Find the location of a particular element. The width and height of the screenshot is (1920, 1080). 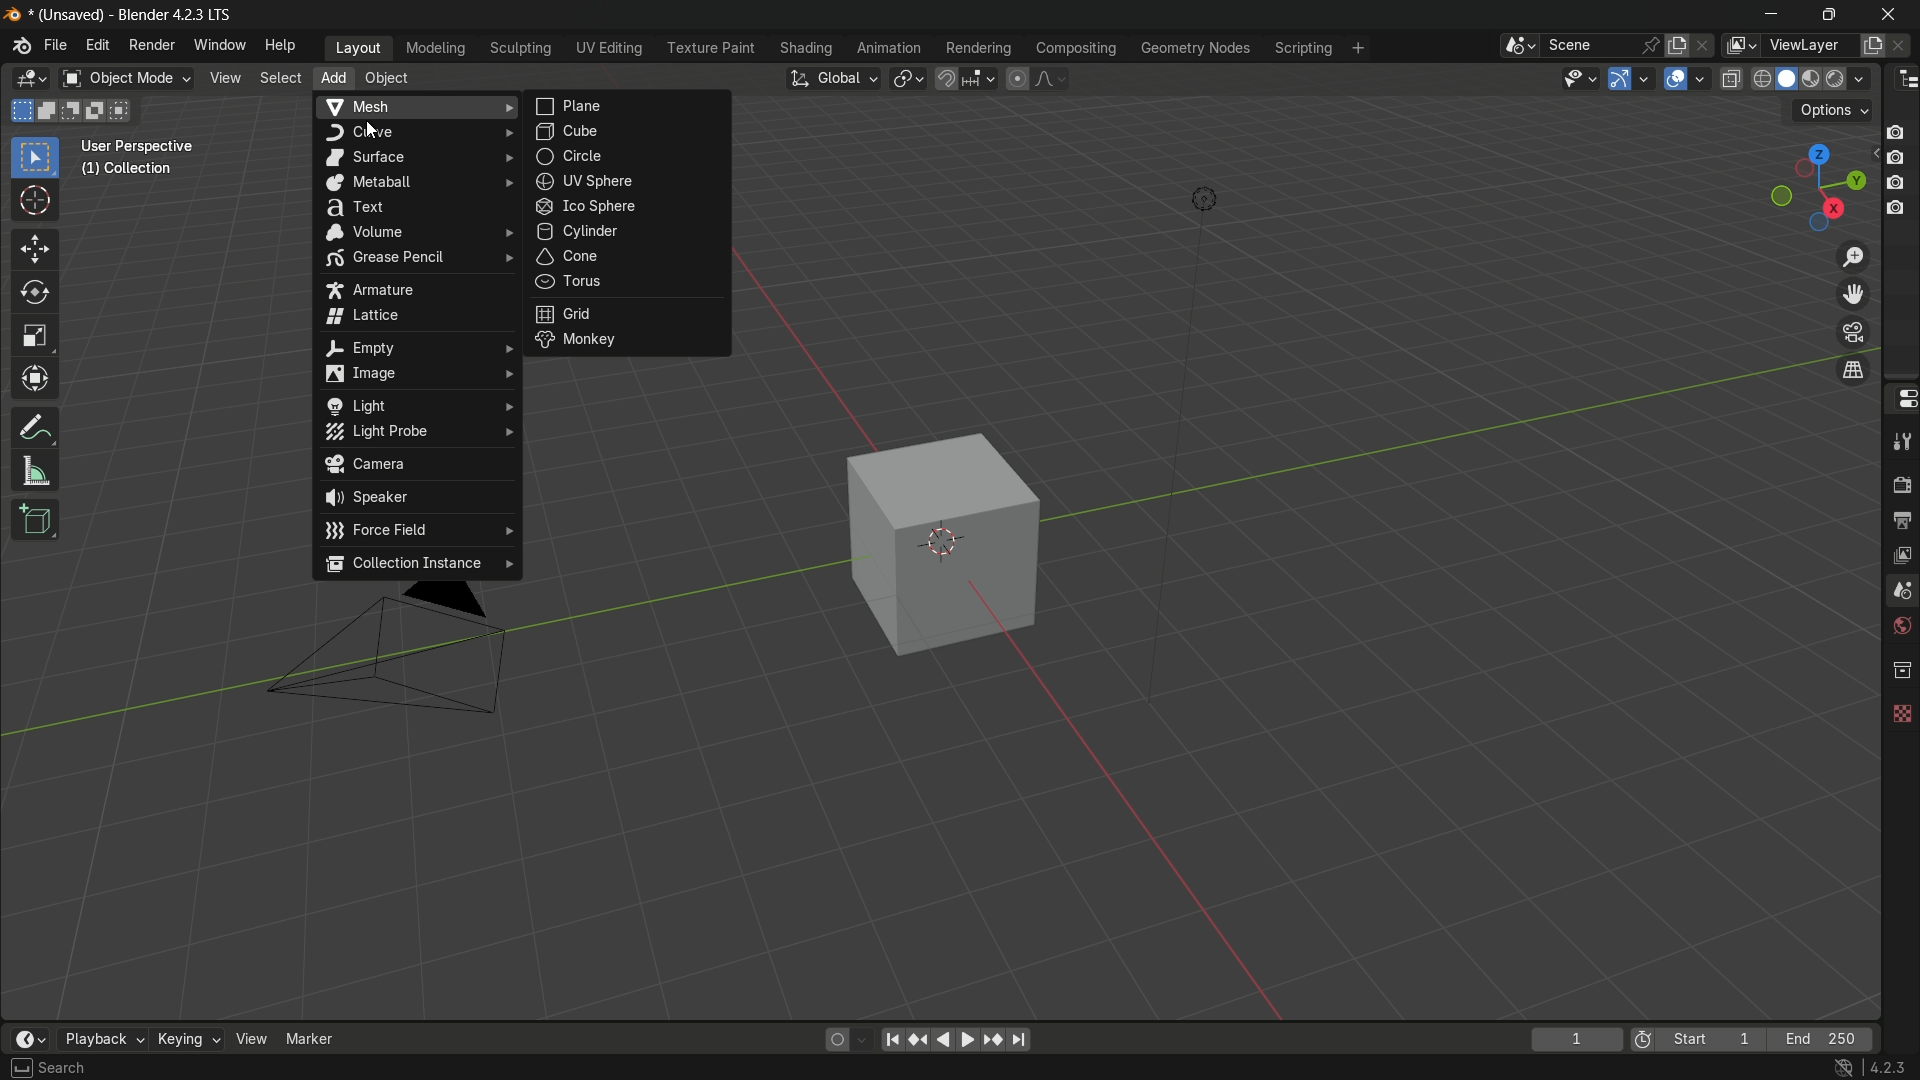

intersect existing selection is located at coordinates (127, 109).